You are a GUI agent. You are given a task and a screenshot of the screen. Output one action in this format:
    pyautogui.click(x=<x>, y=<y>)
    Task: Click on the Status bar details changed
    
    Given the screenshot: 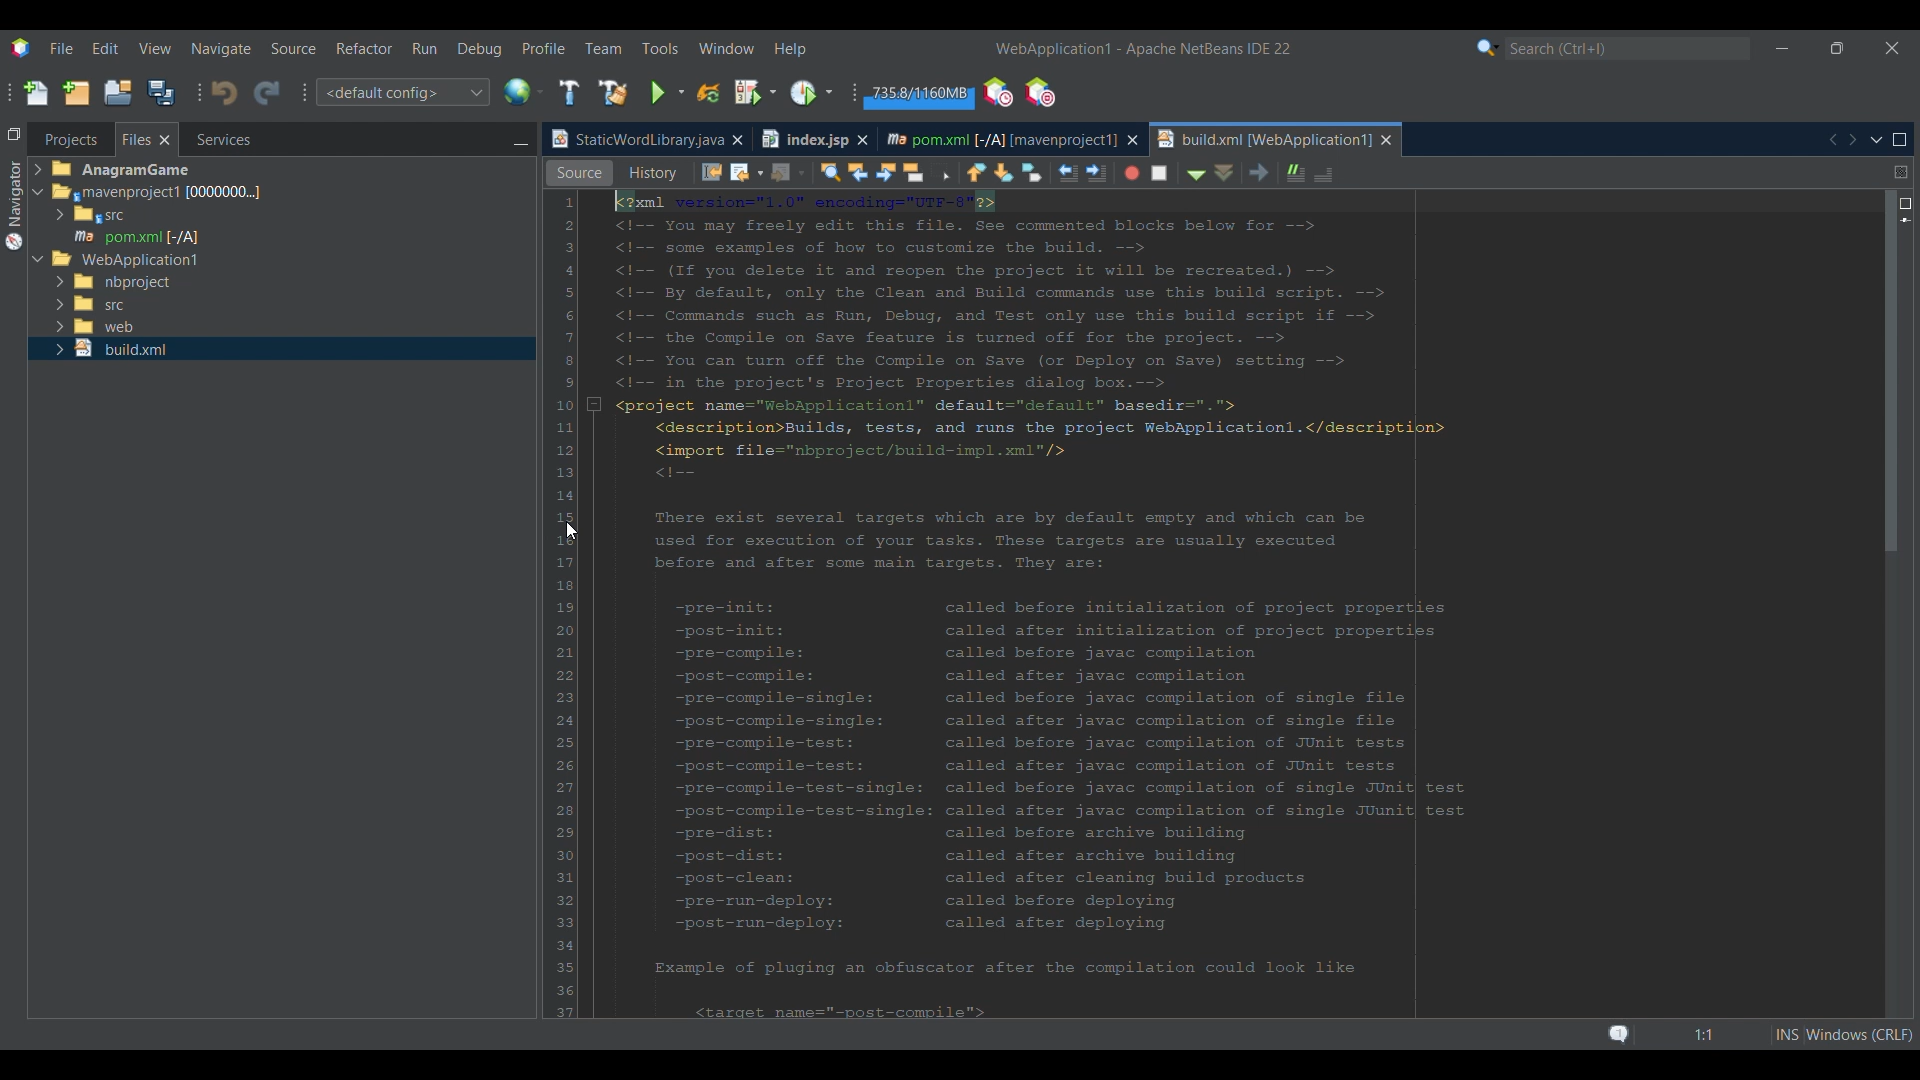 What is the action you would take?
    pyautogui.click(x=1735, y=1035)
    